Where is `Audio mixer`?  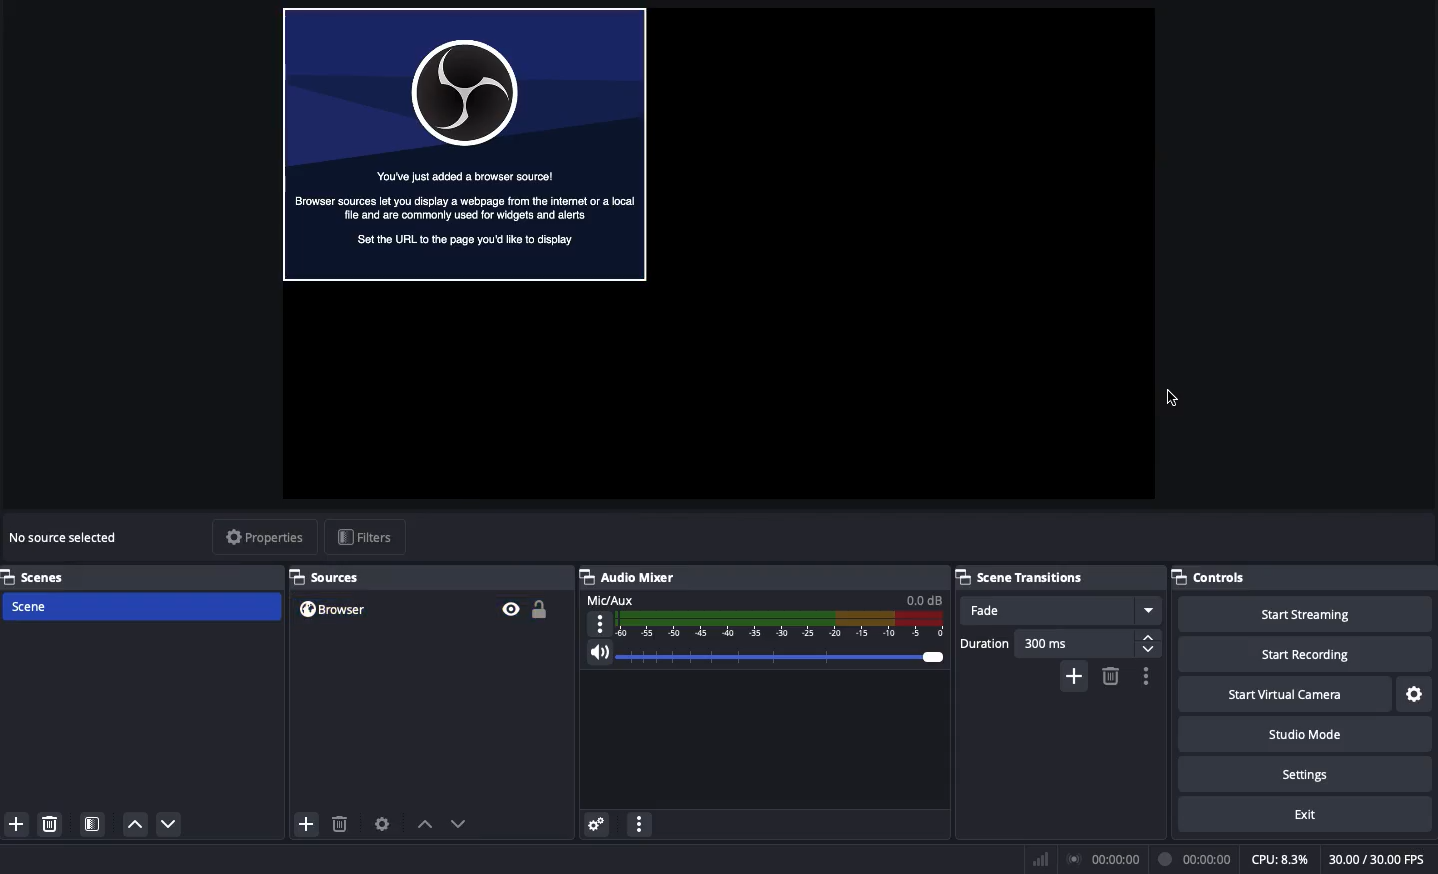
Audio mixer is located at coordinates (632, 577).